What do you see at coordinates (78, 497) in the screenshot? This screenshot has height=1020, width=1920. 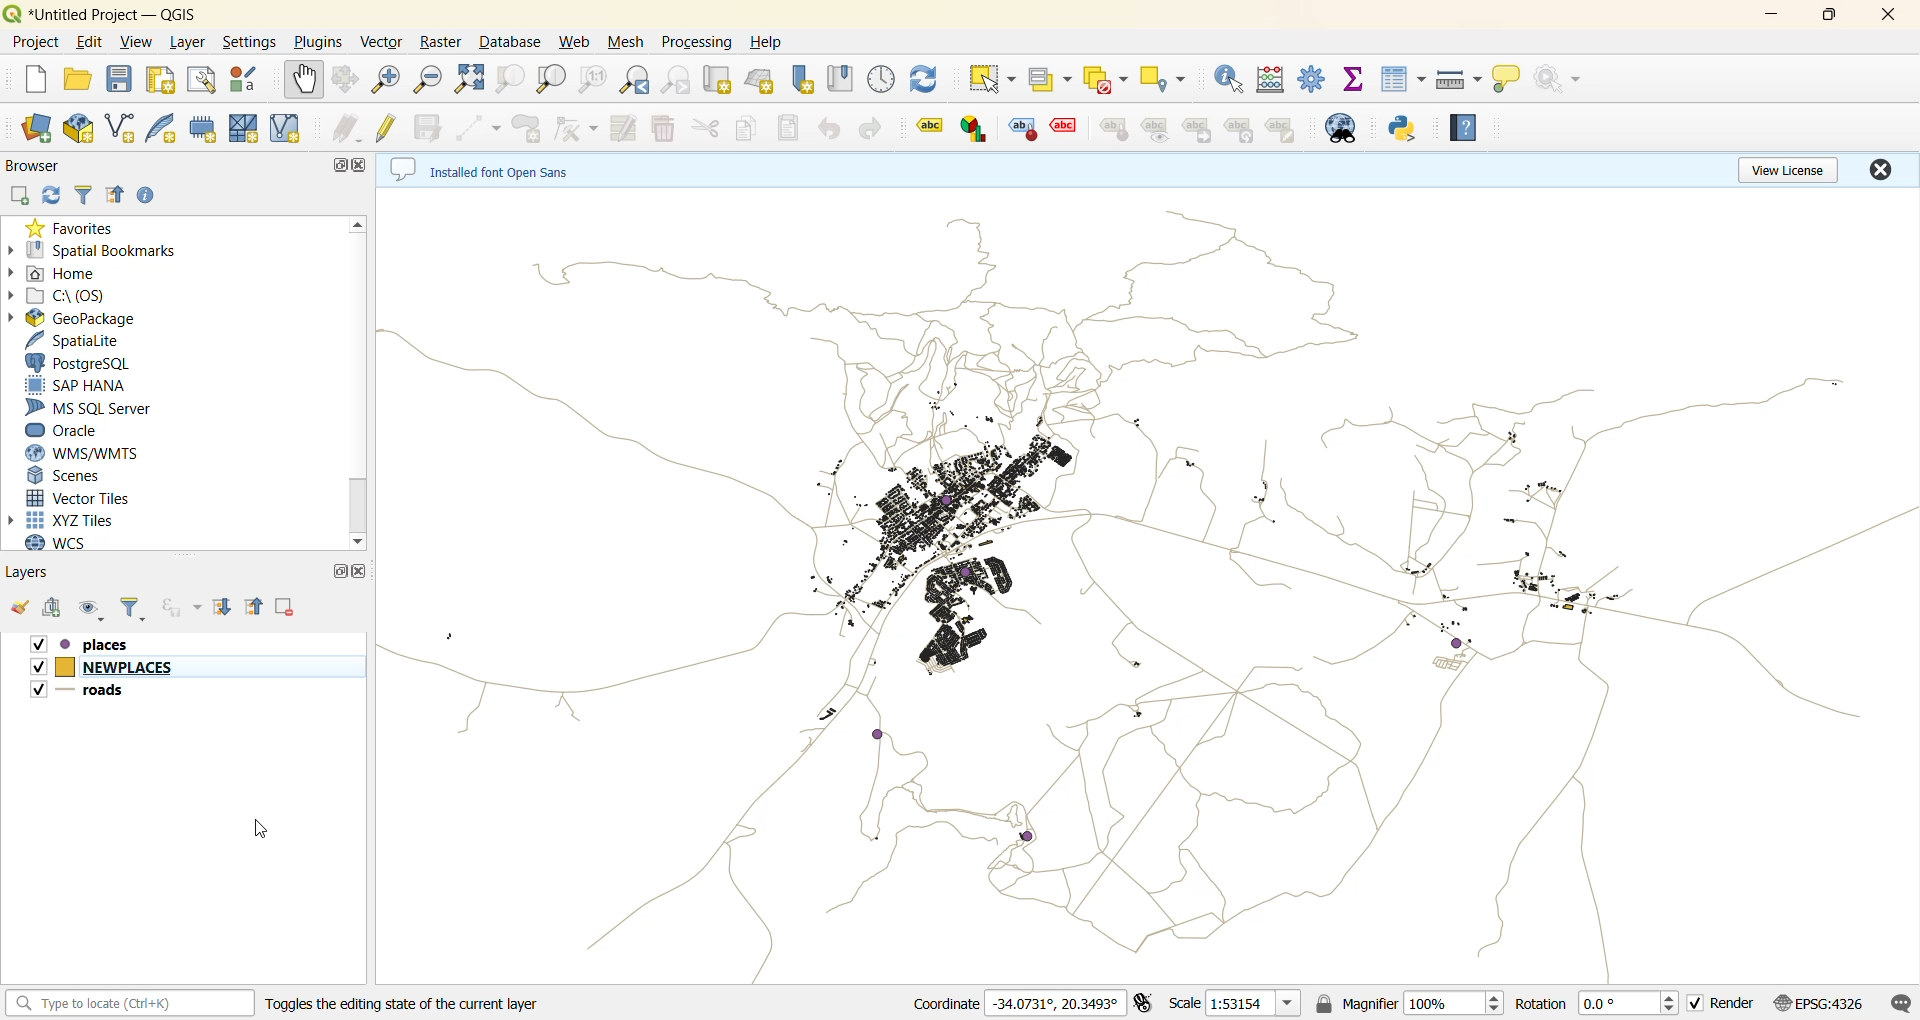 I see `vector tiles` at bounding box center [78, 497].